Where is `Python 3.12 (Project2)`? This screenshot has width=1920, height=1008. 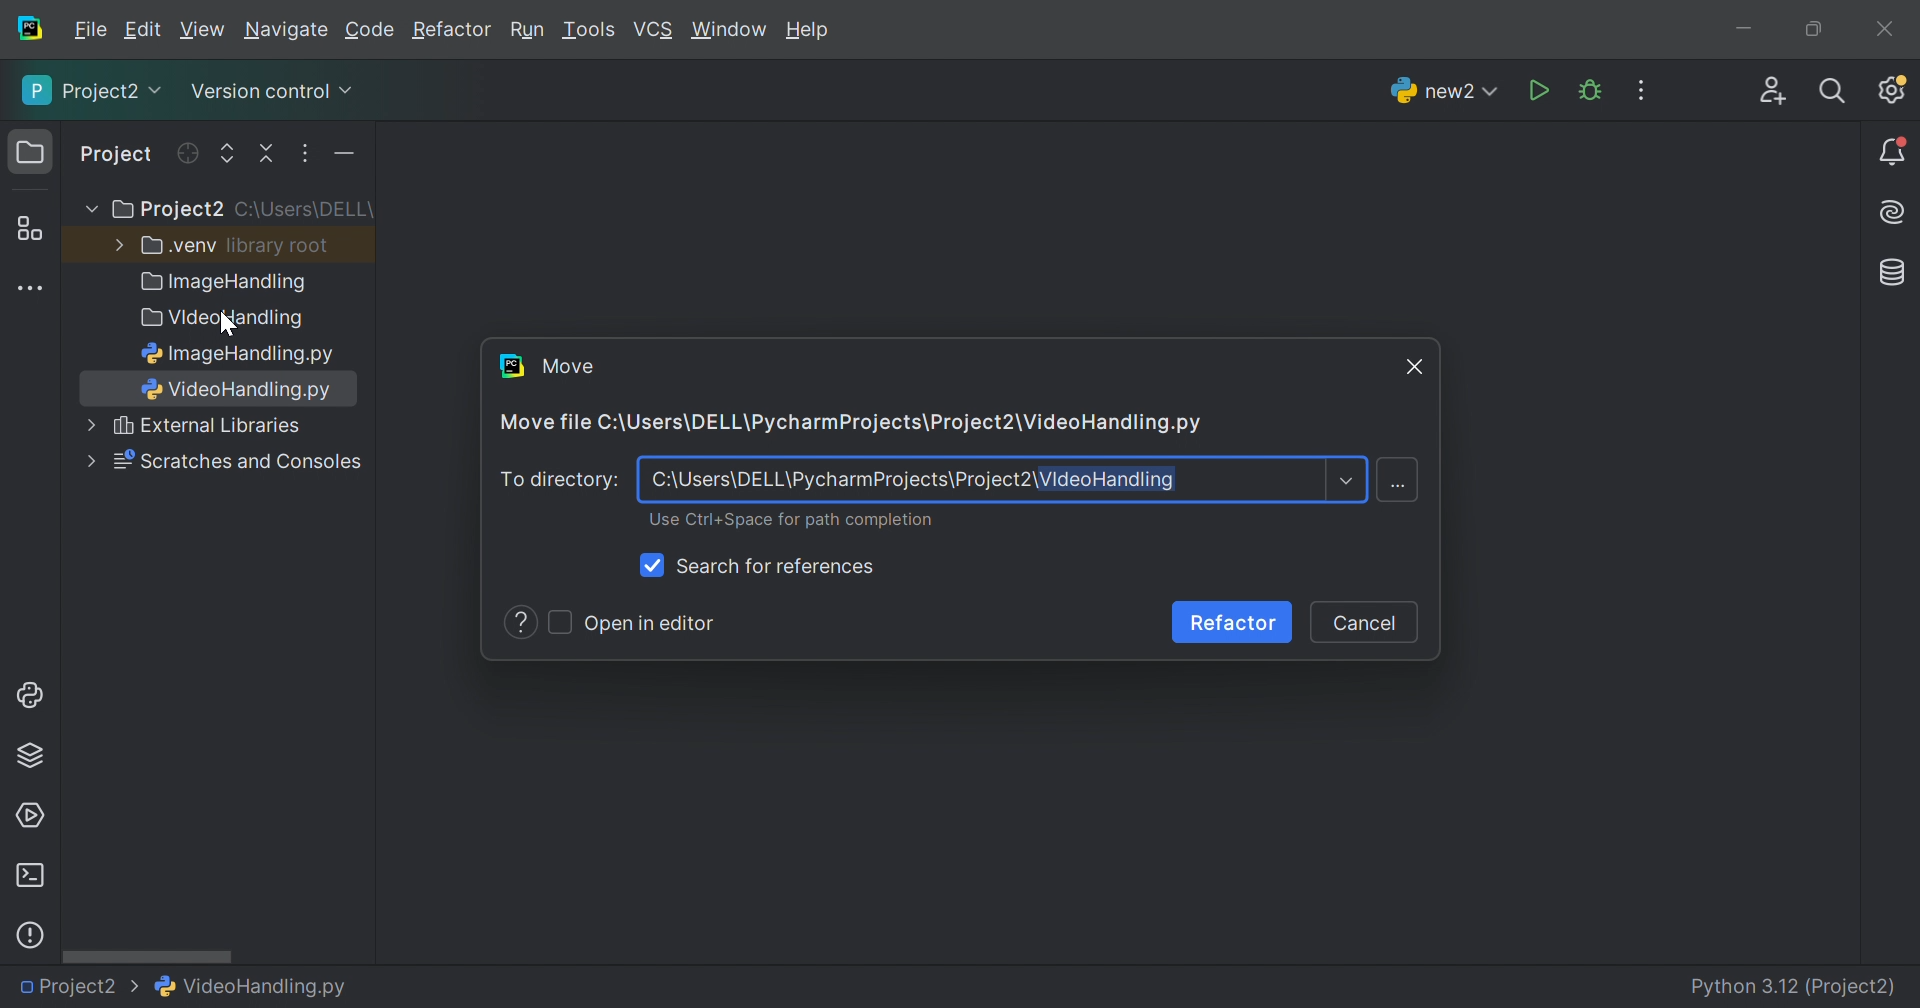 Python 3.12 (Project2) is located at coordinates (1795, 988).